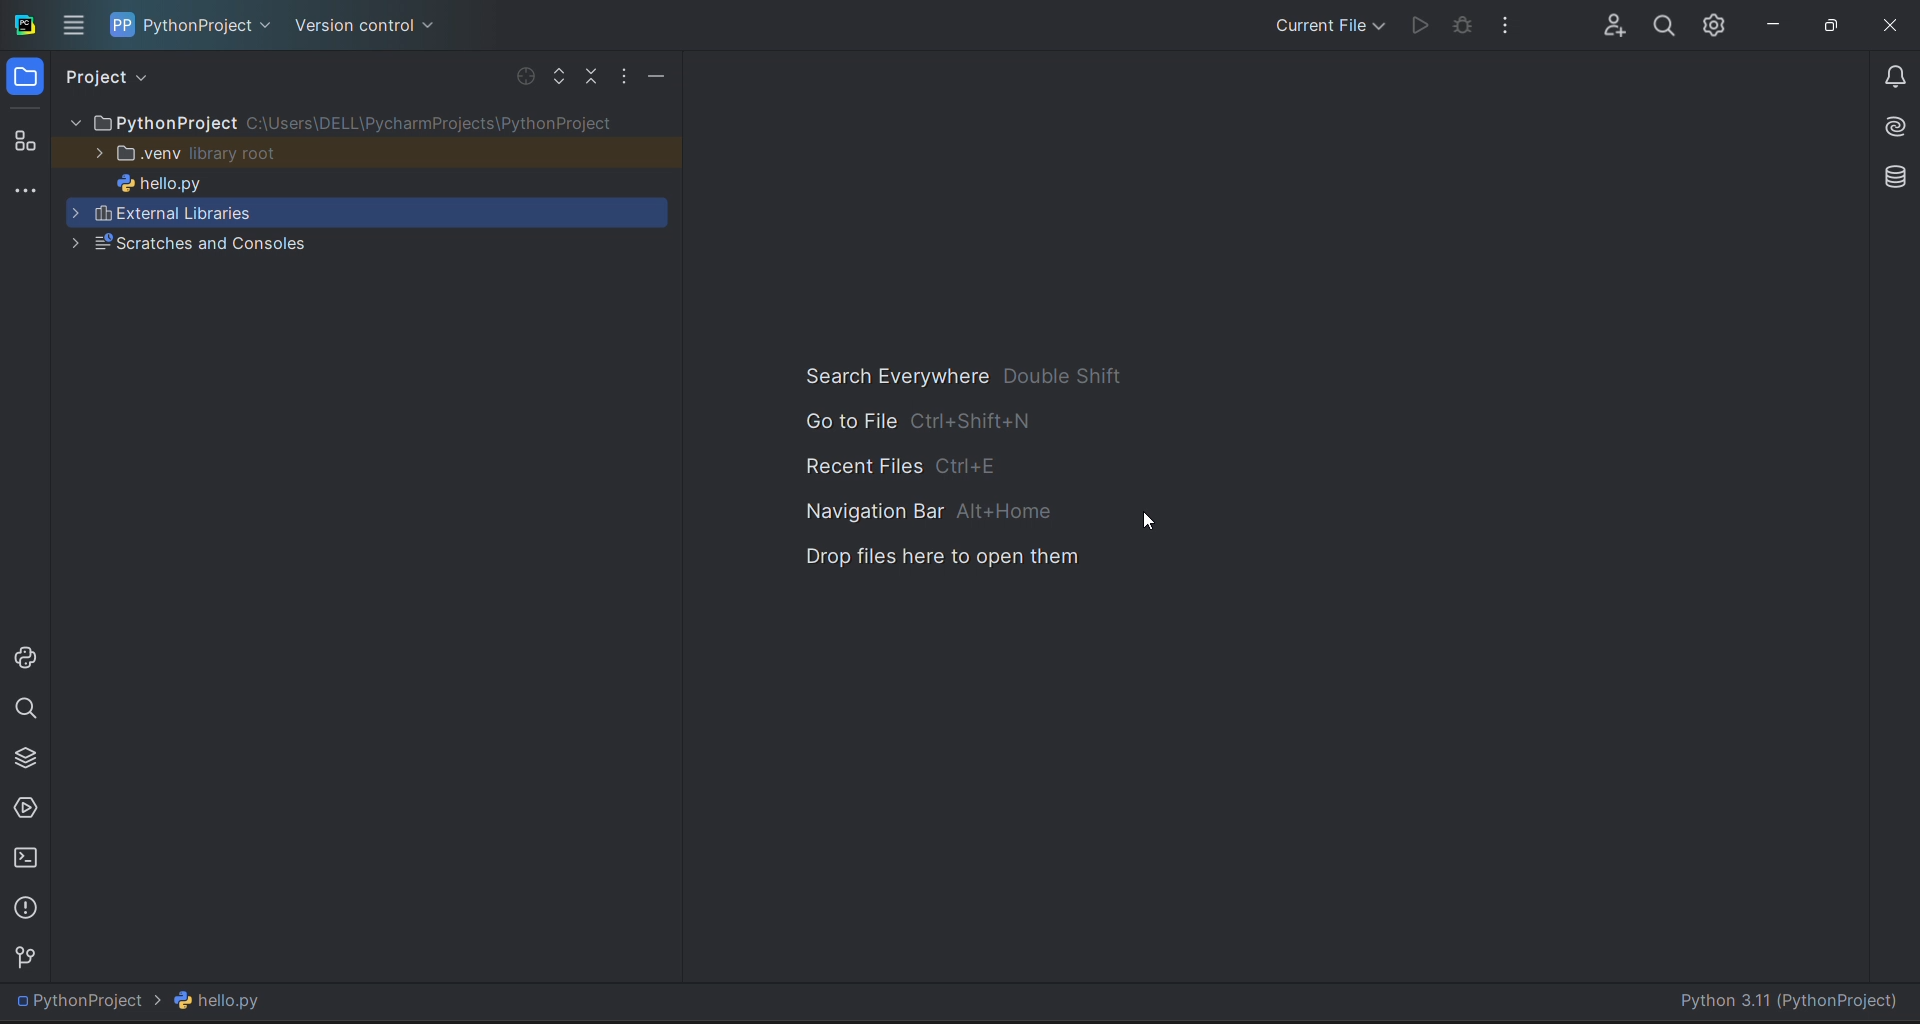 The image size is (1920, 1024). I want to click on more tools window, so click(24, 192).